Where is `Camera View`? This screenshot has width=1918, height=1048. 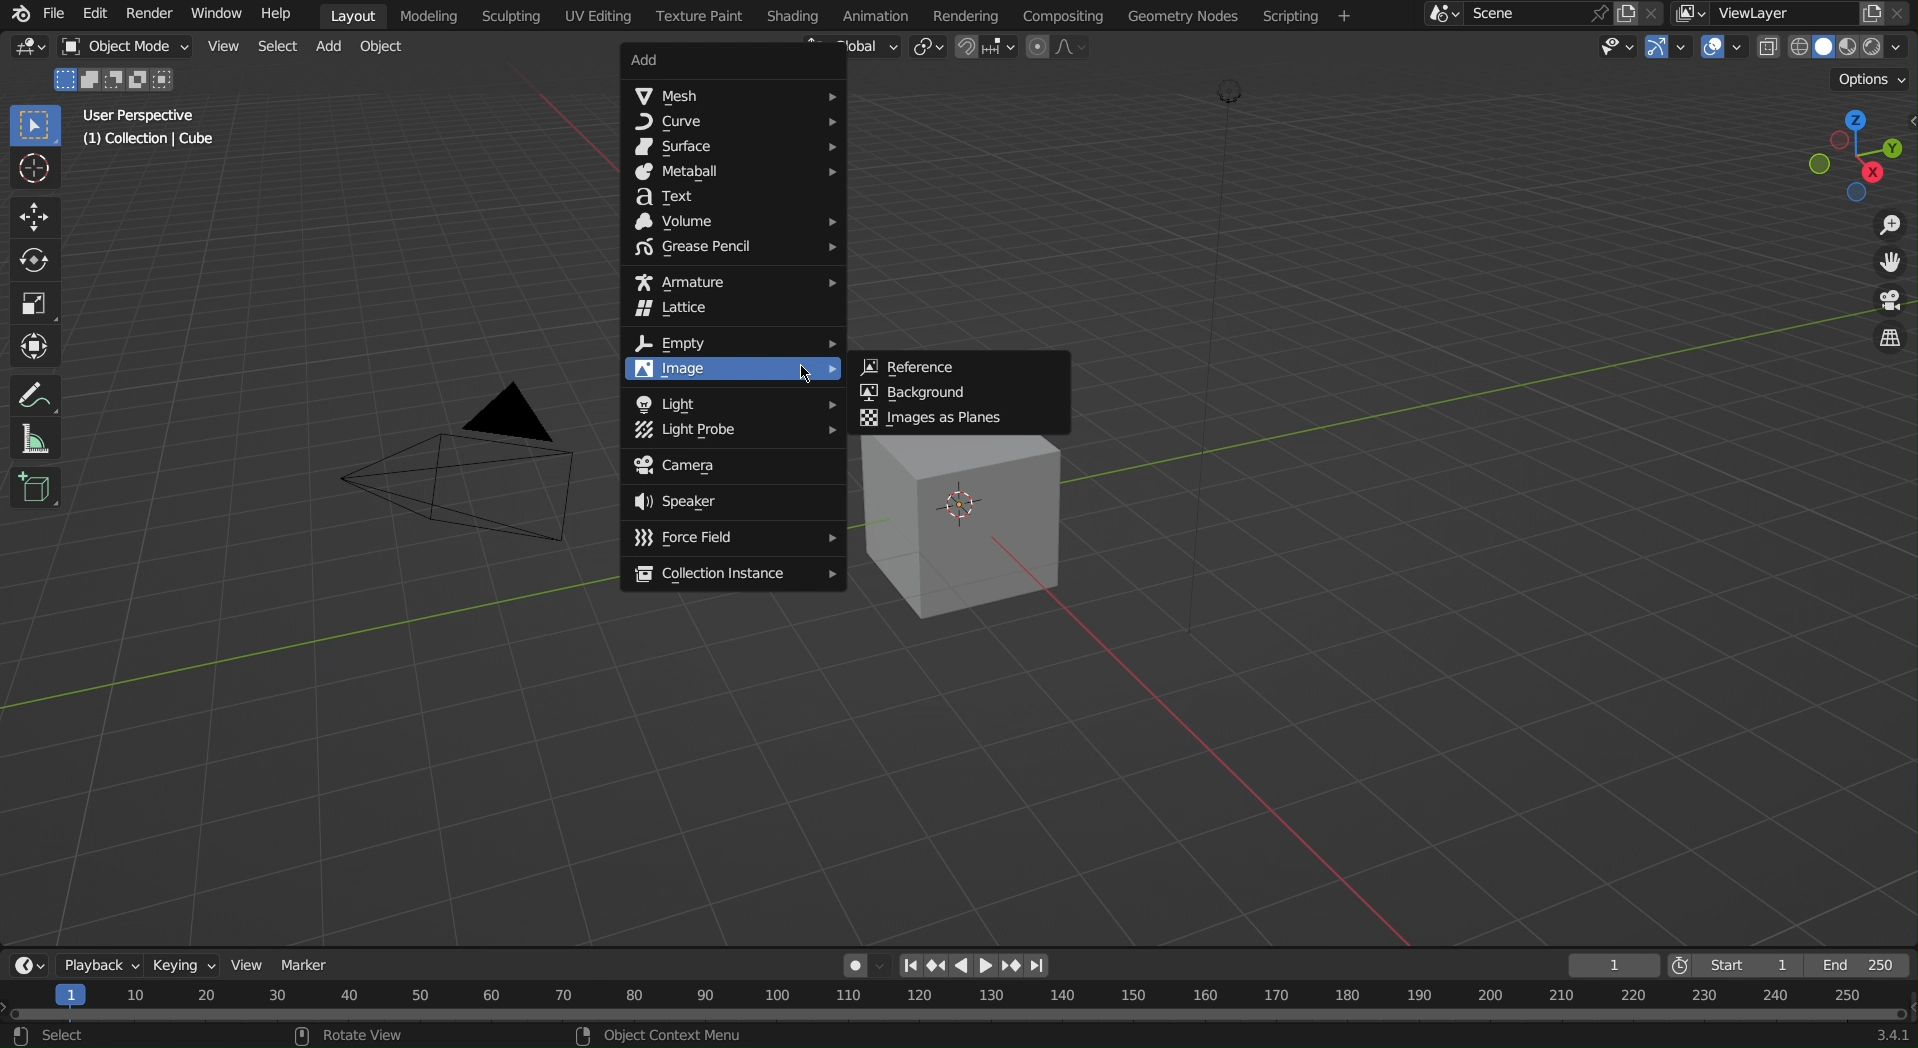
Camera View is located at coordinates (1890, 300).